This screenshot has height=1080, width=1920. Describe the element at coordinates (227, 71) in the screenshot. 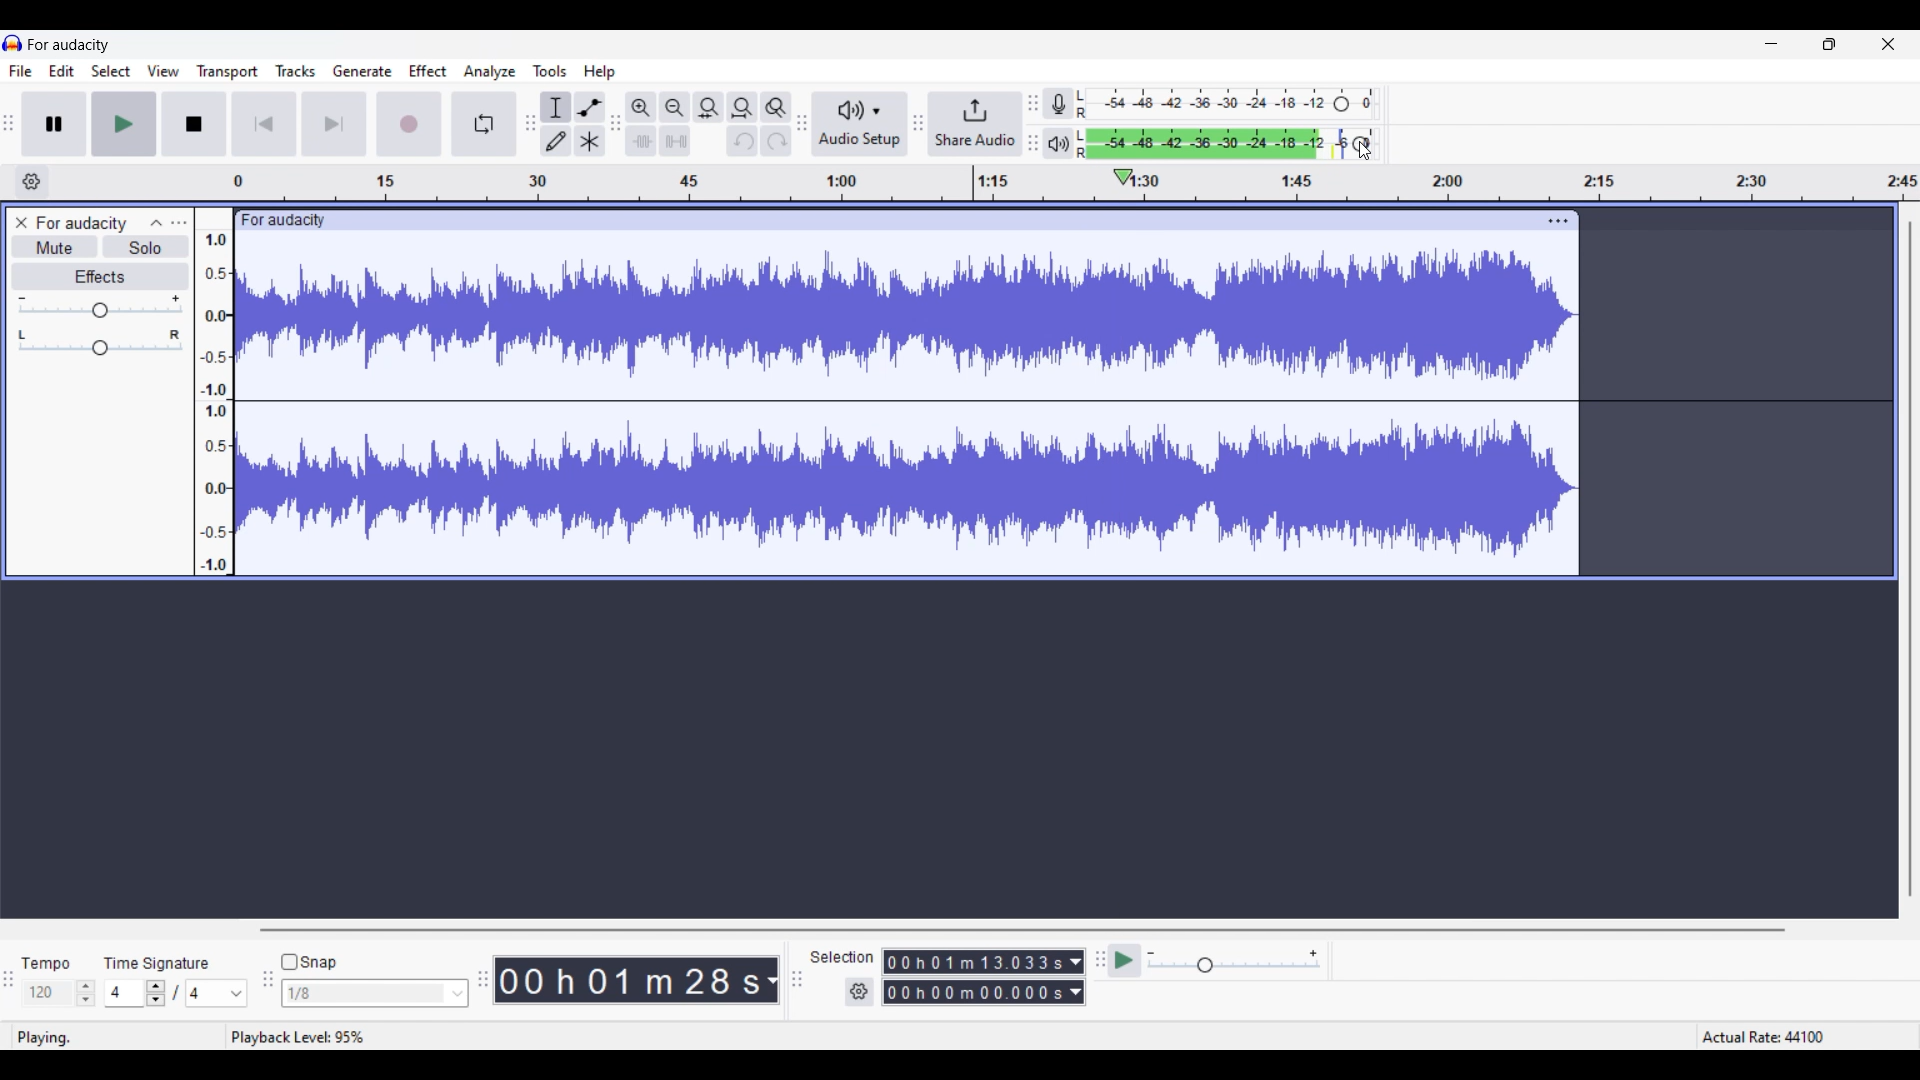

I see `Transport menu` at that location.